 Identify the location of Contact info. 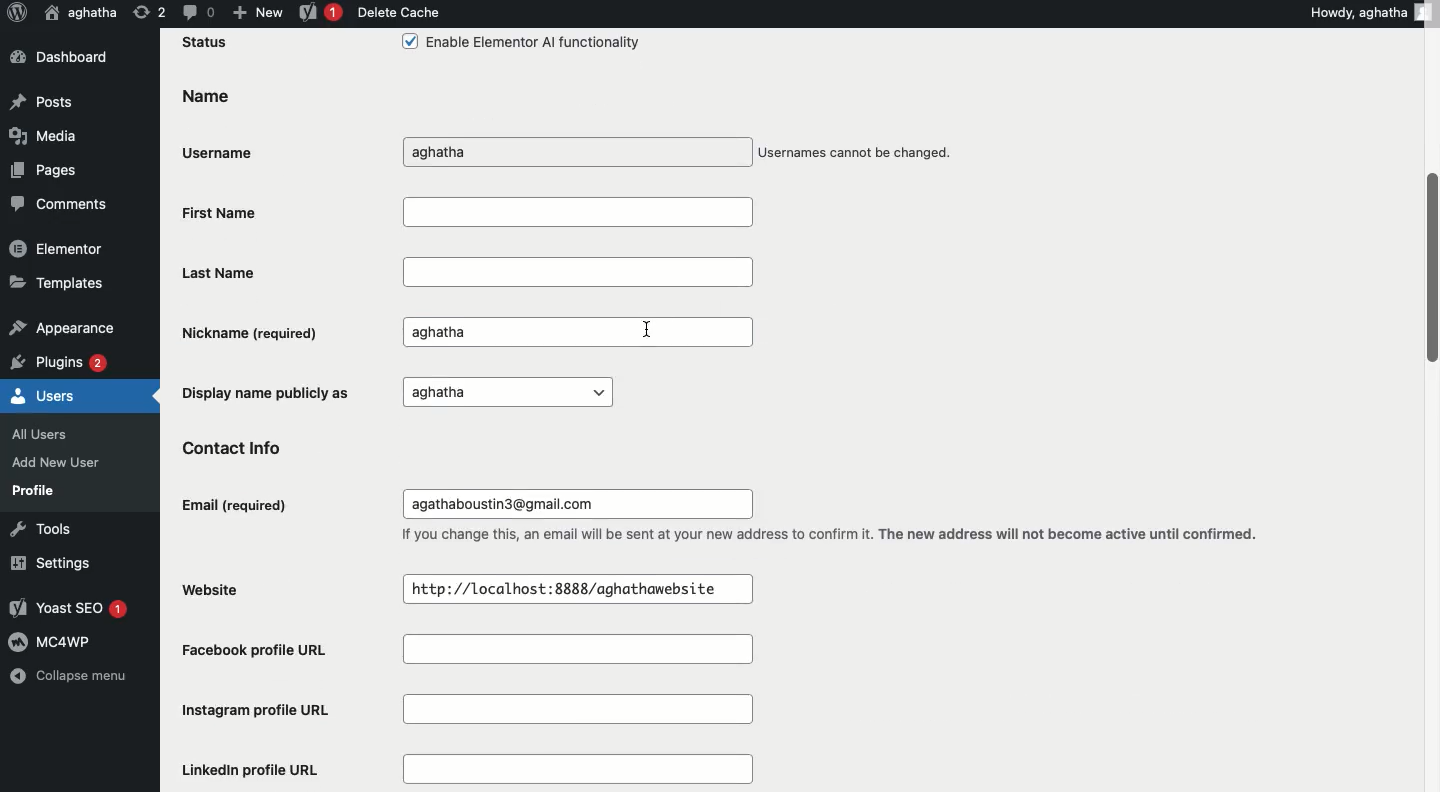
(244, 446).